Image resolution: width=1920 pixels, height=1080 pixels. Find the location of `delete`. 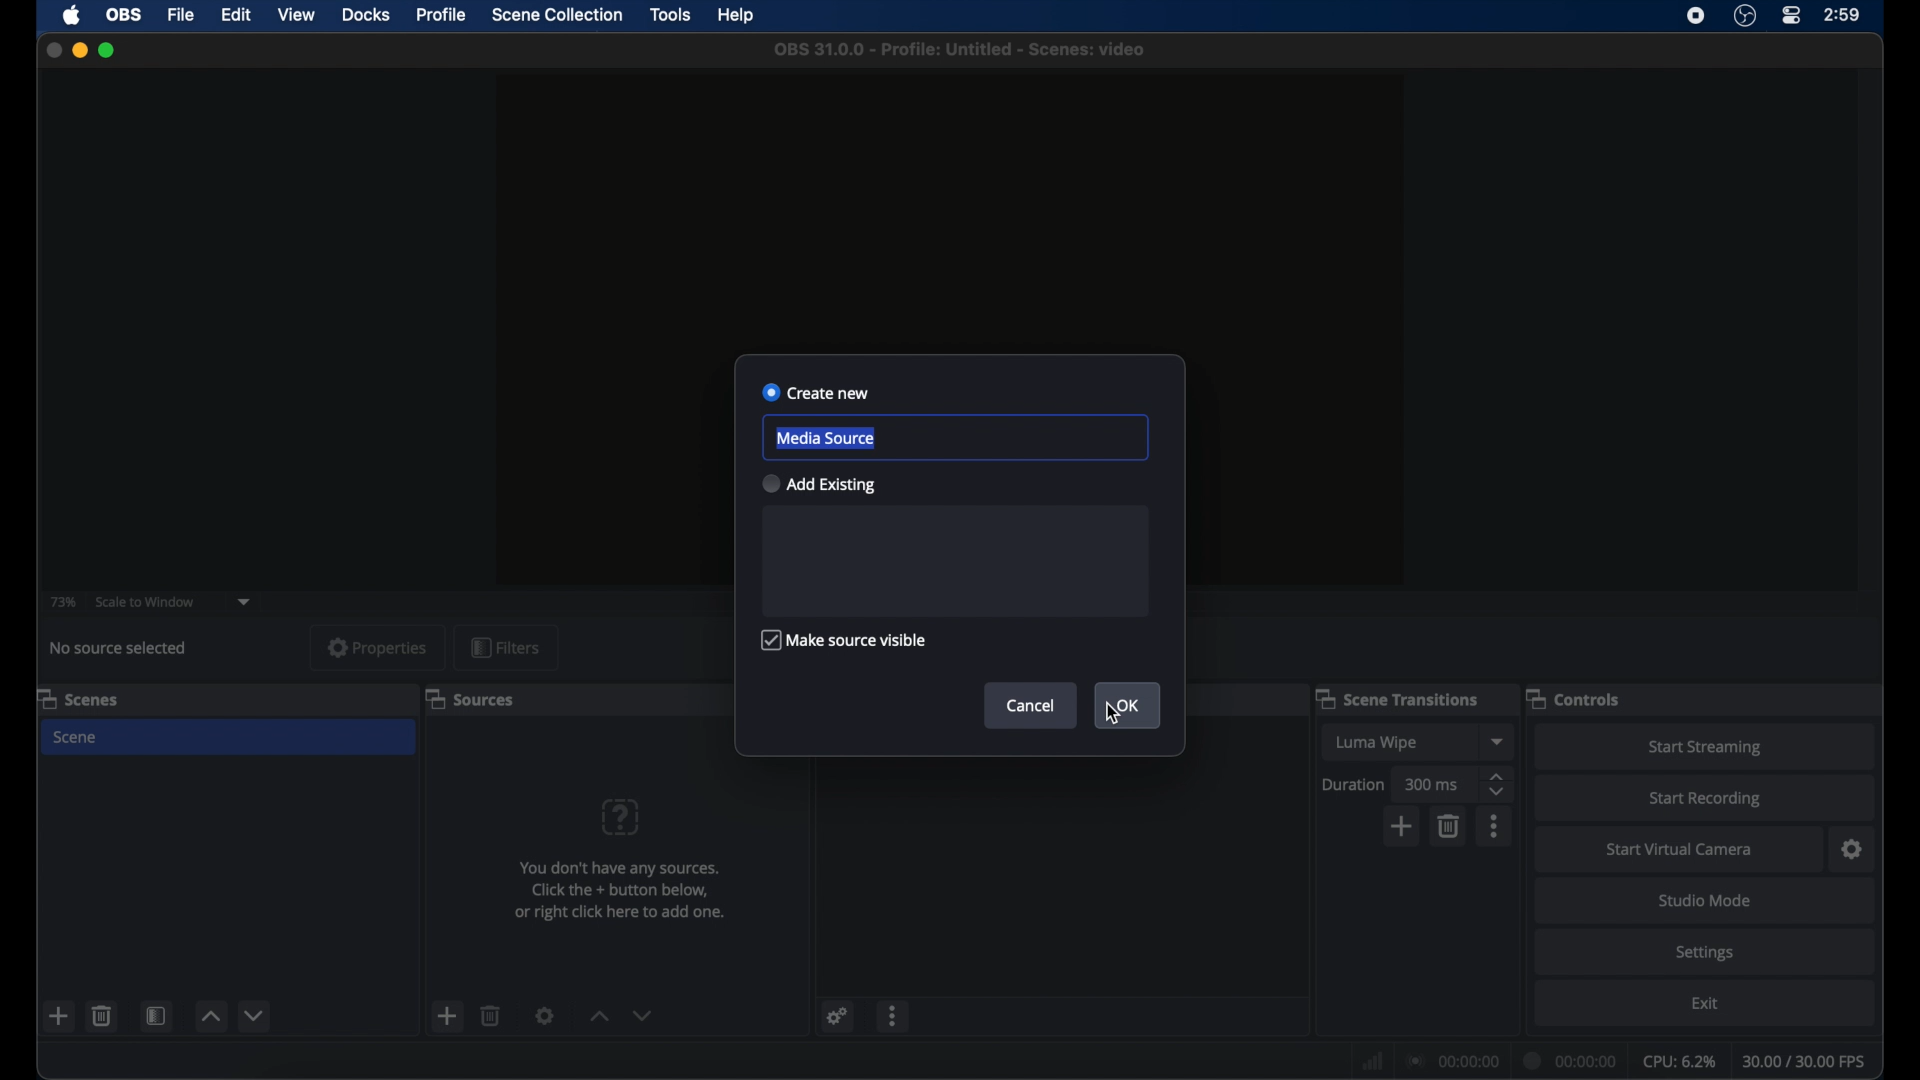

delete is located at coordinates (101, 1016).